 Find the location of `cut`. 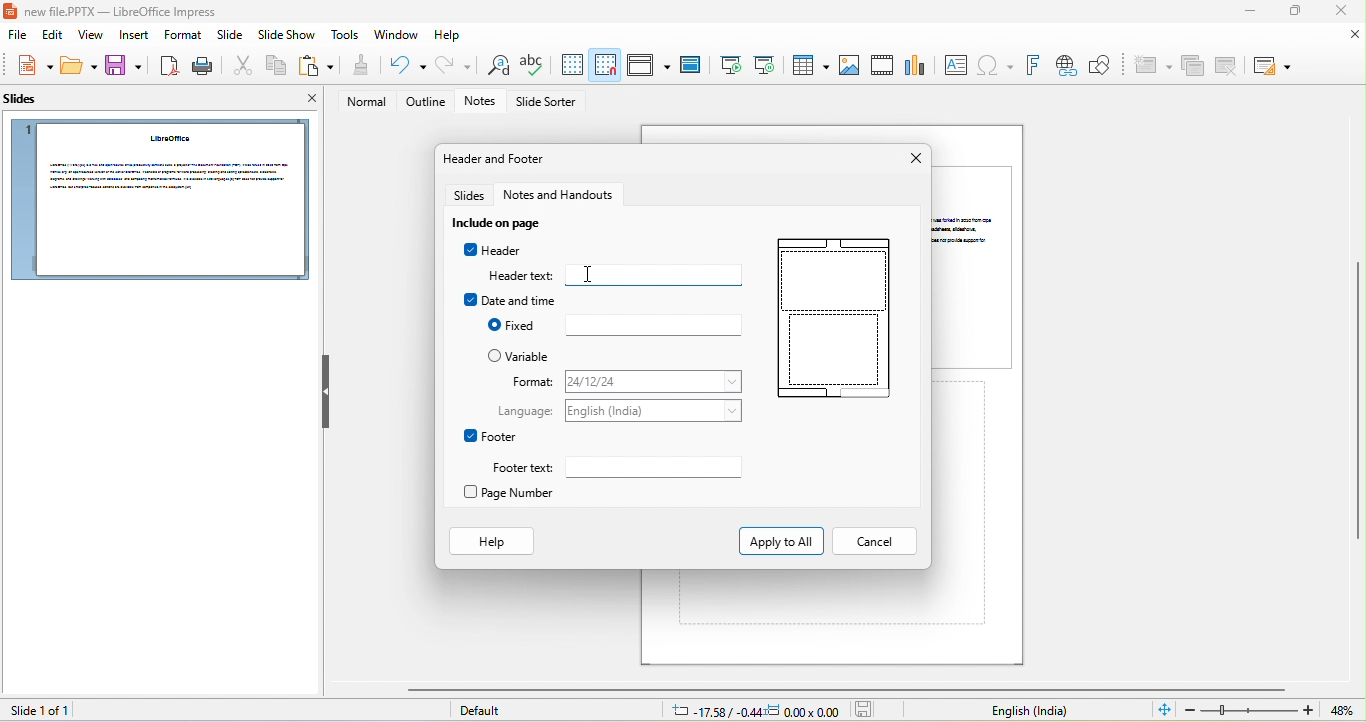

cut is located at coordinates (240, 67).